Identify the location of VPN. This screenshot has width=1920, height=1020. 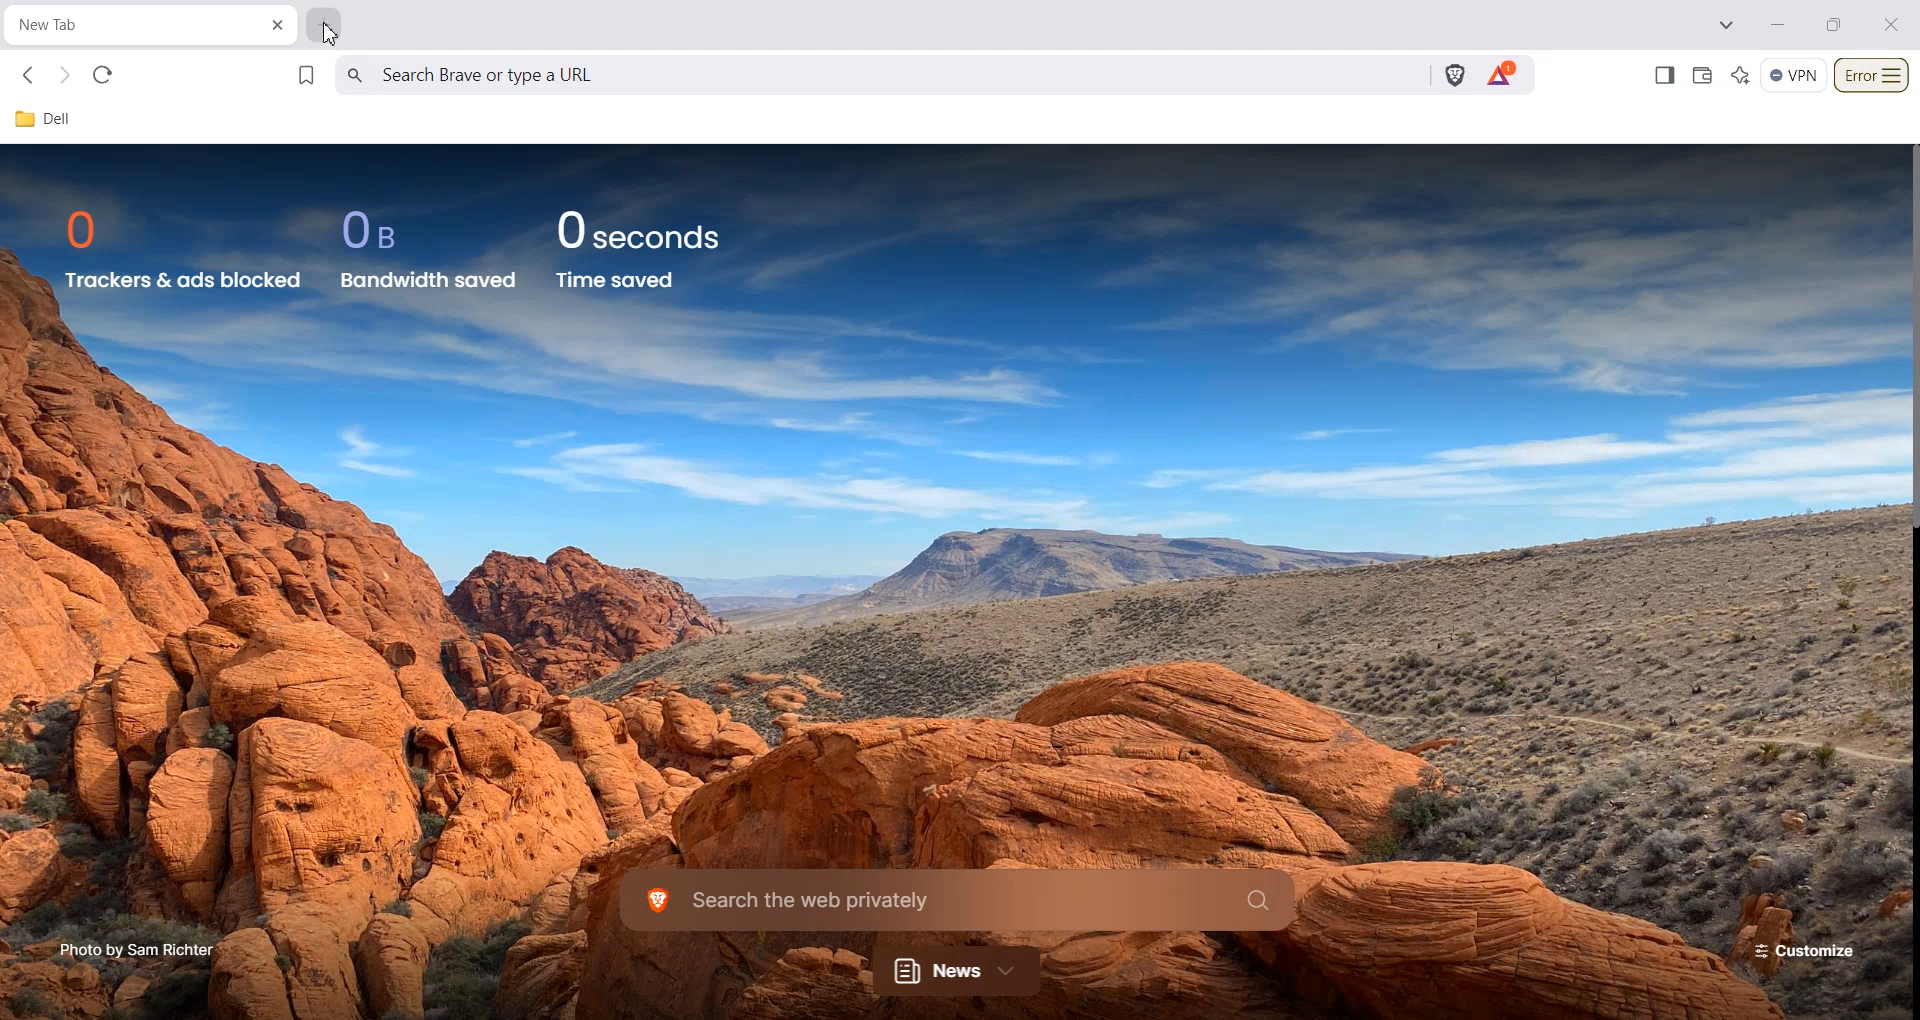
(1794, 76).